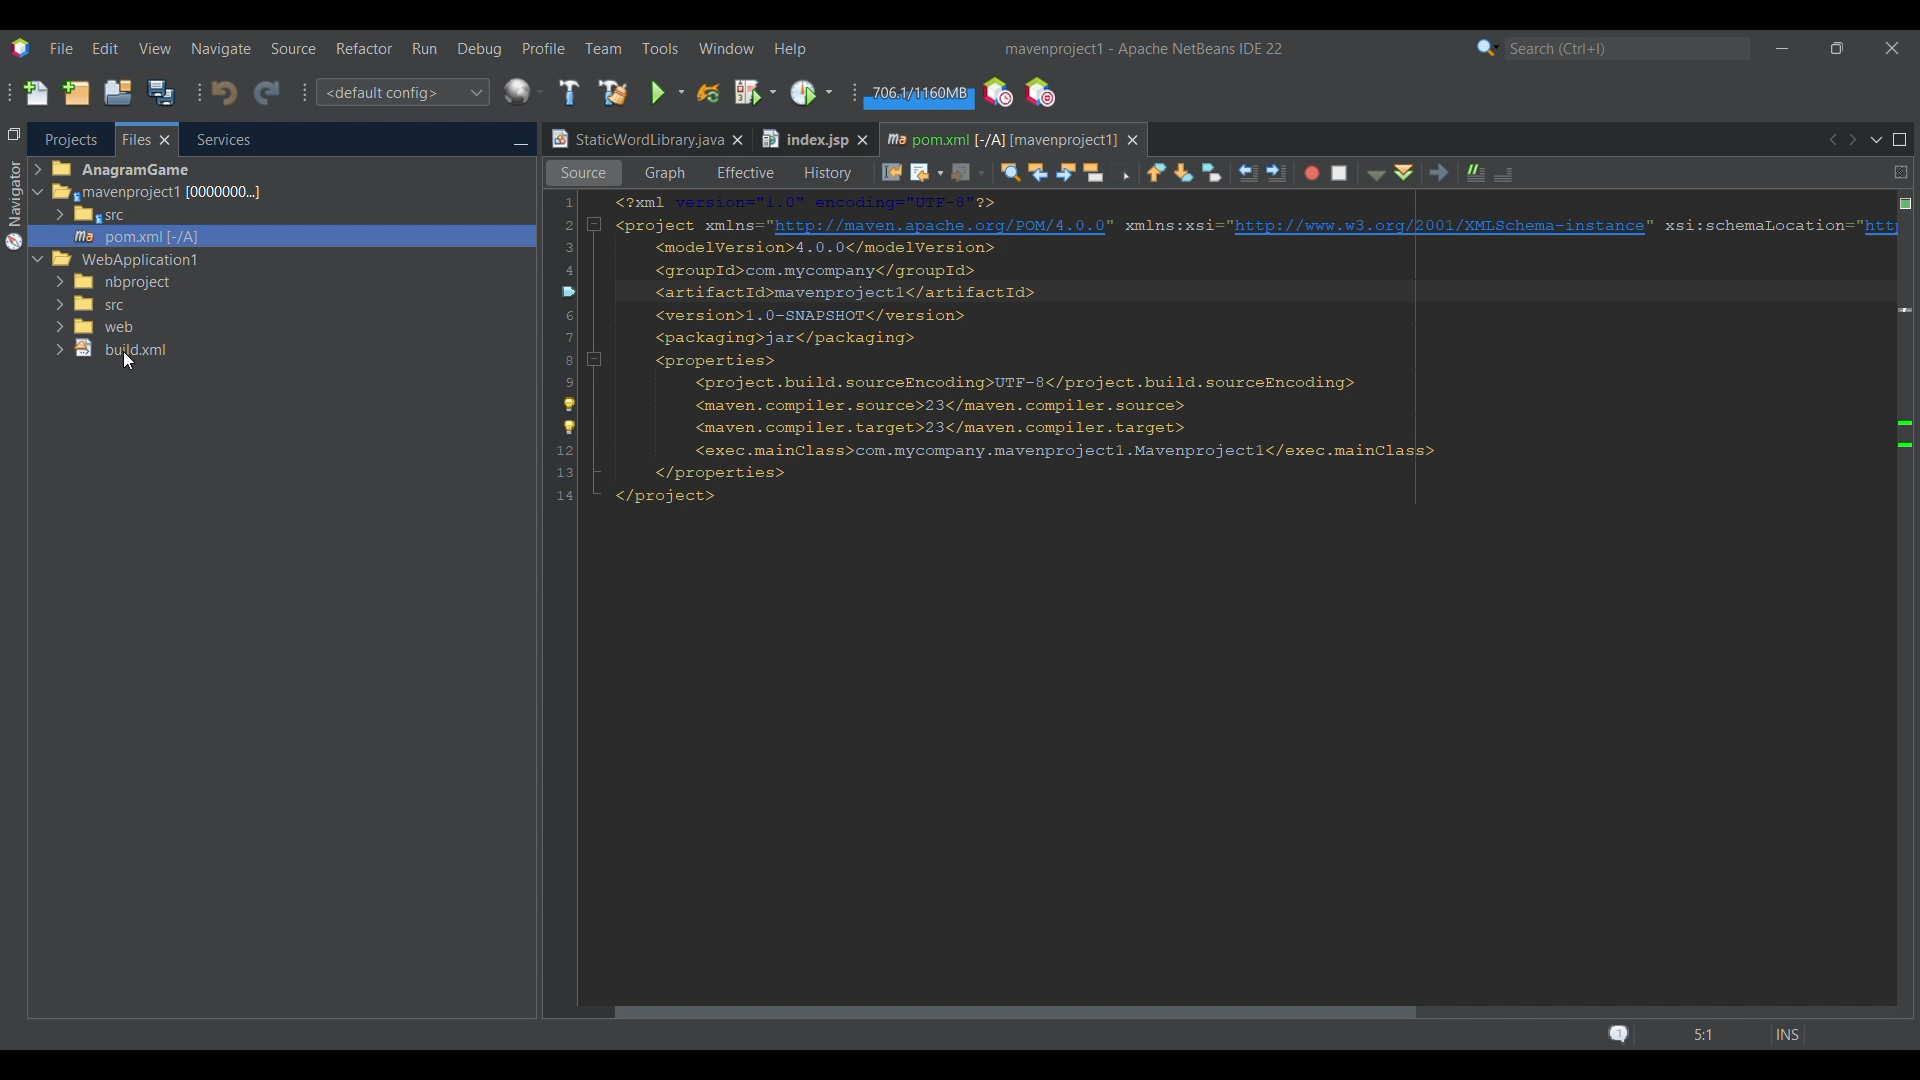 This screenshot has width=1920, height=1080. I want to click on Effective view, so click(745, 173).